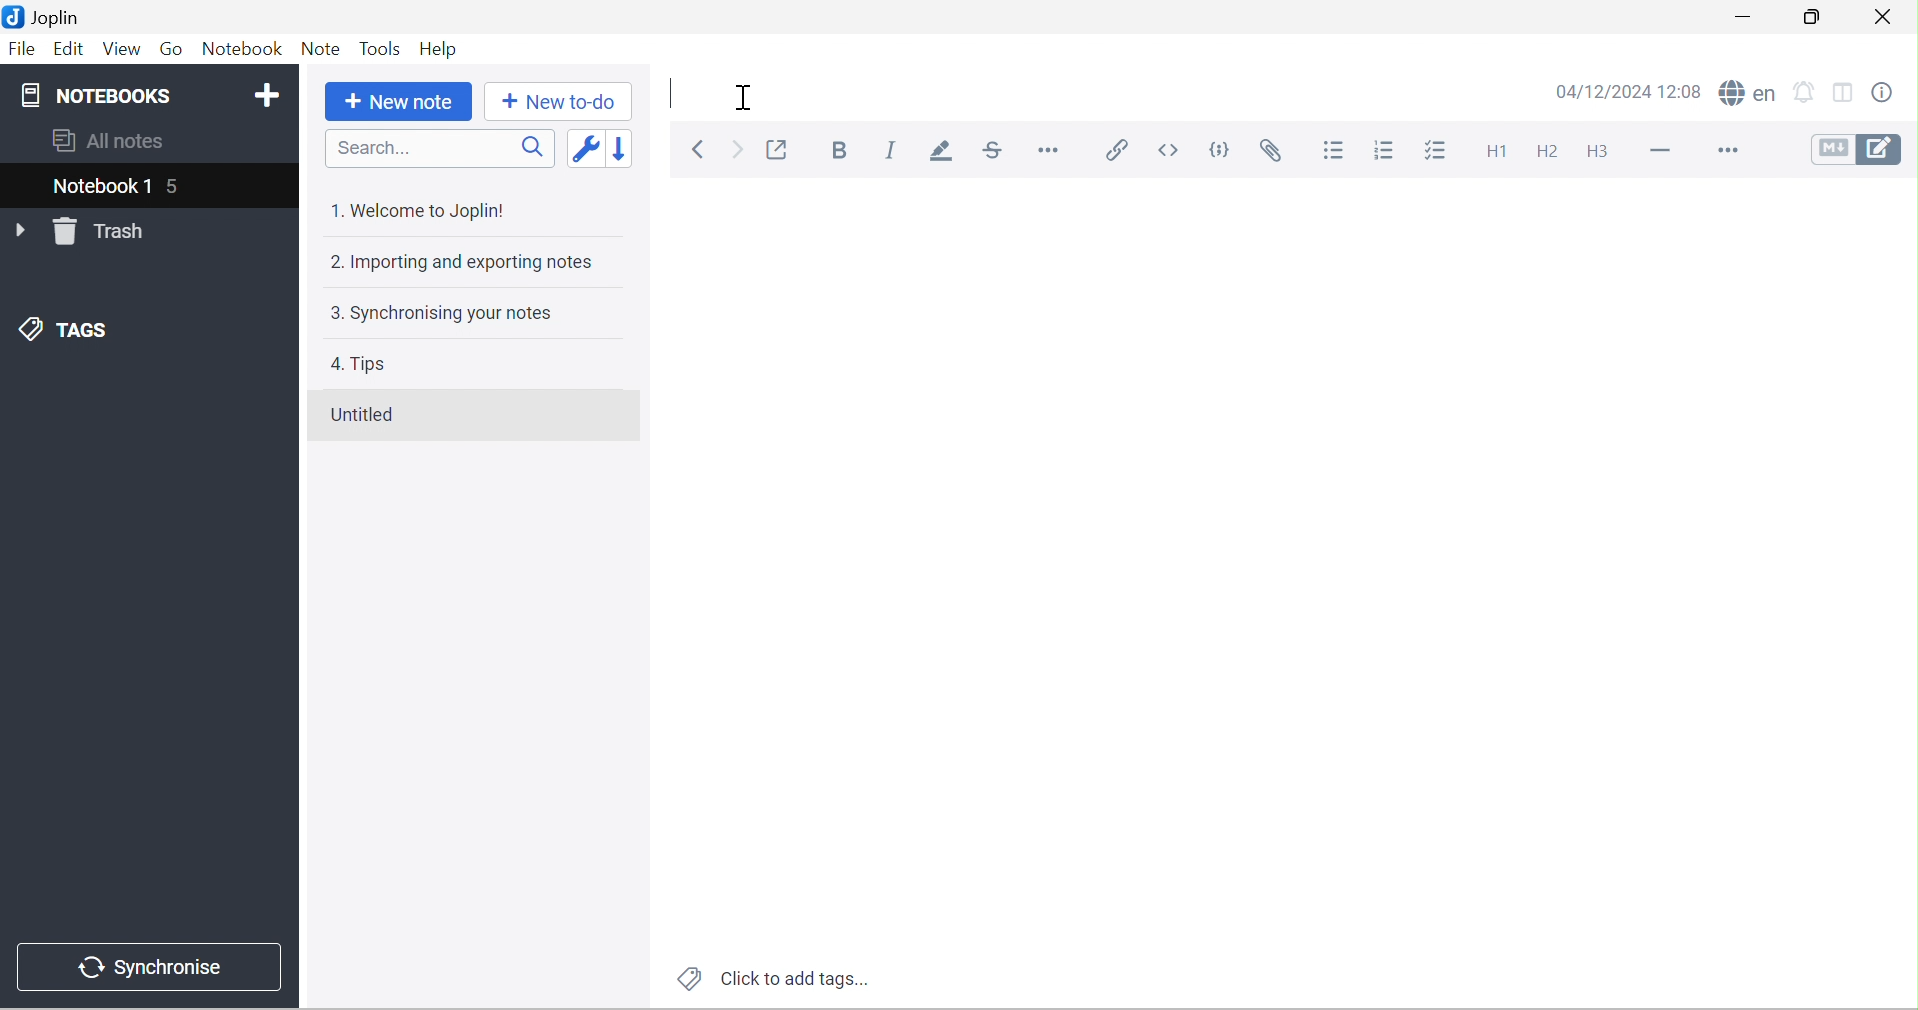  Describe the element at coordinates (588, 146) in the screenshot. I see `Toggle sort order field` at that location.